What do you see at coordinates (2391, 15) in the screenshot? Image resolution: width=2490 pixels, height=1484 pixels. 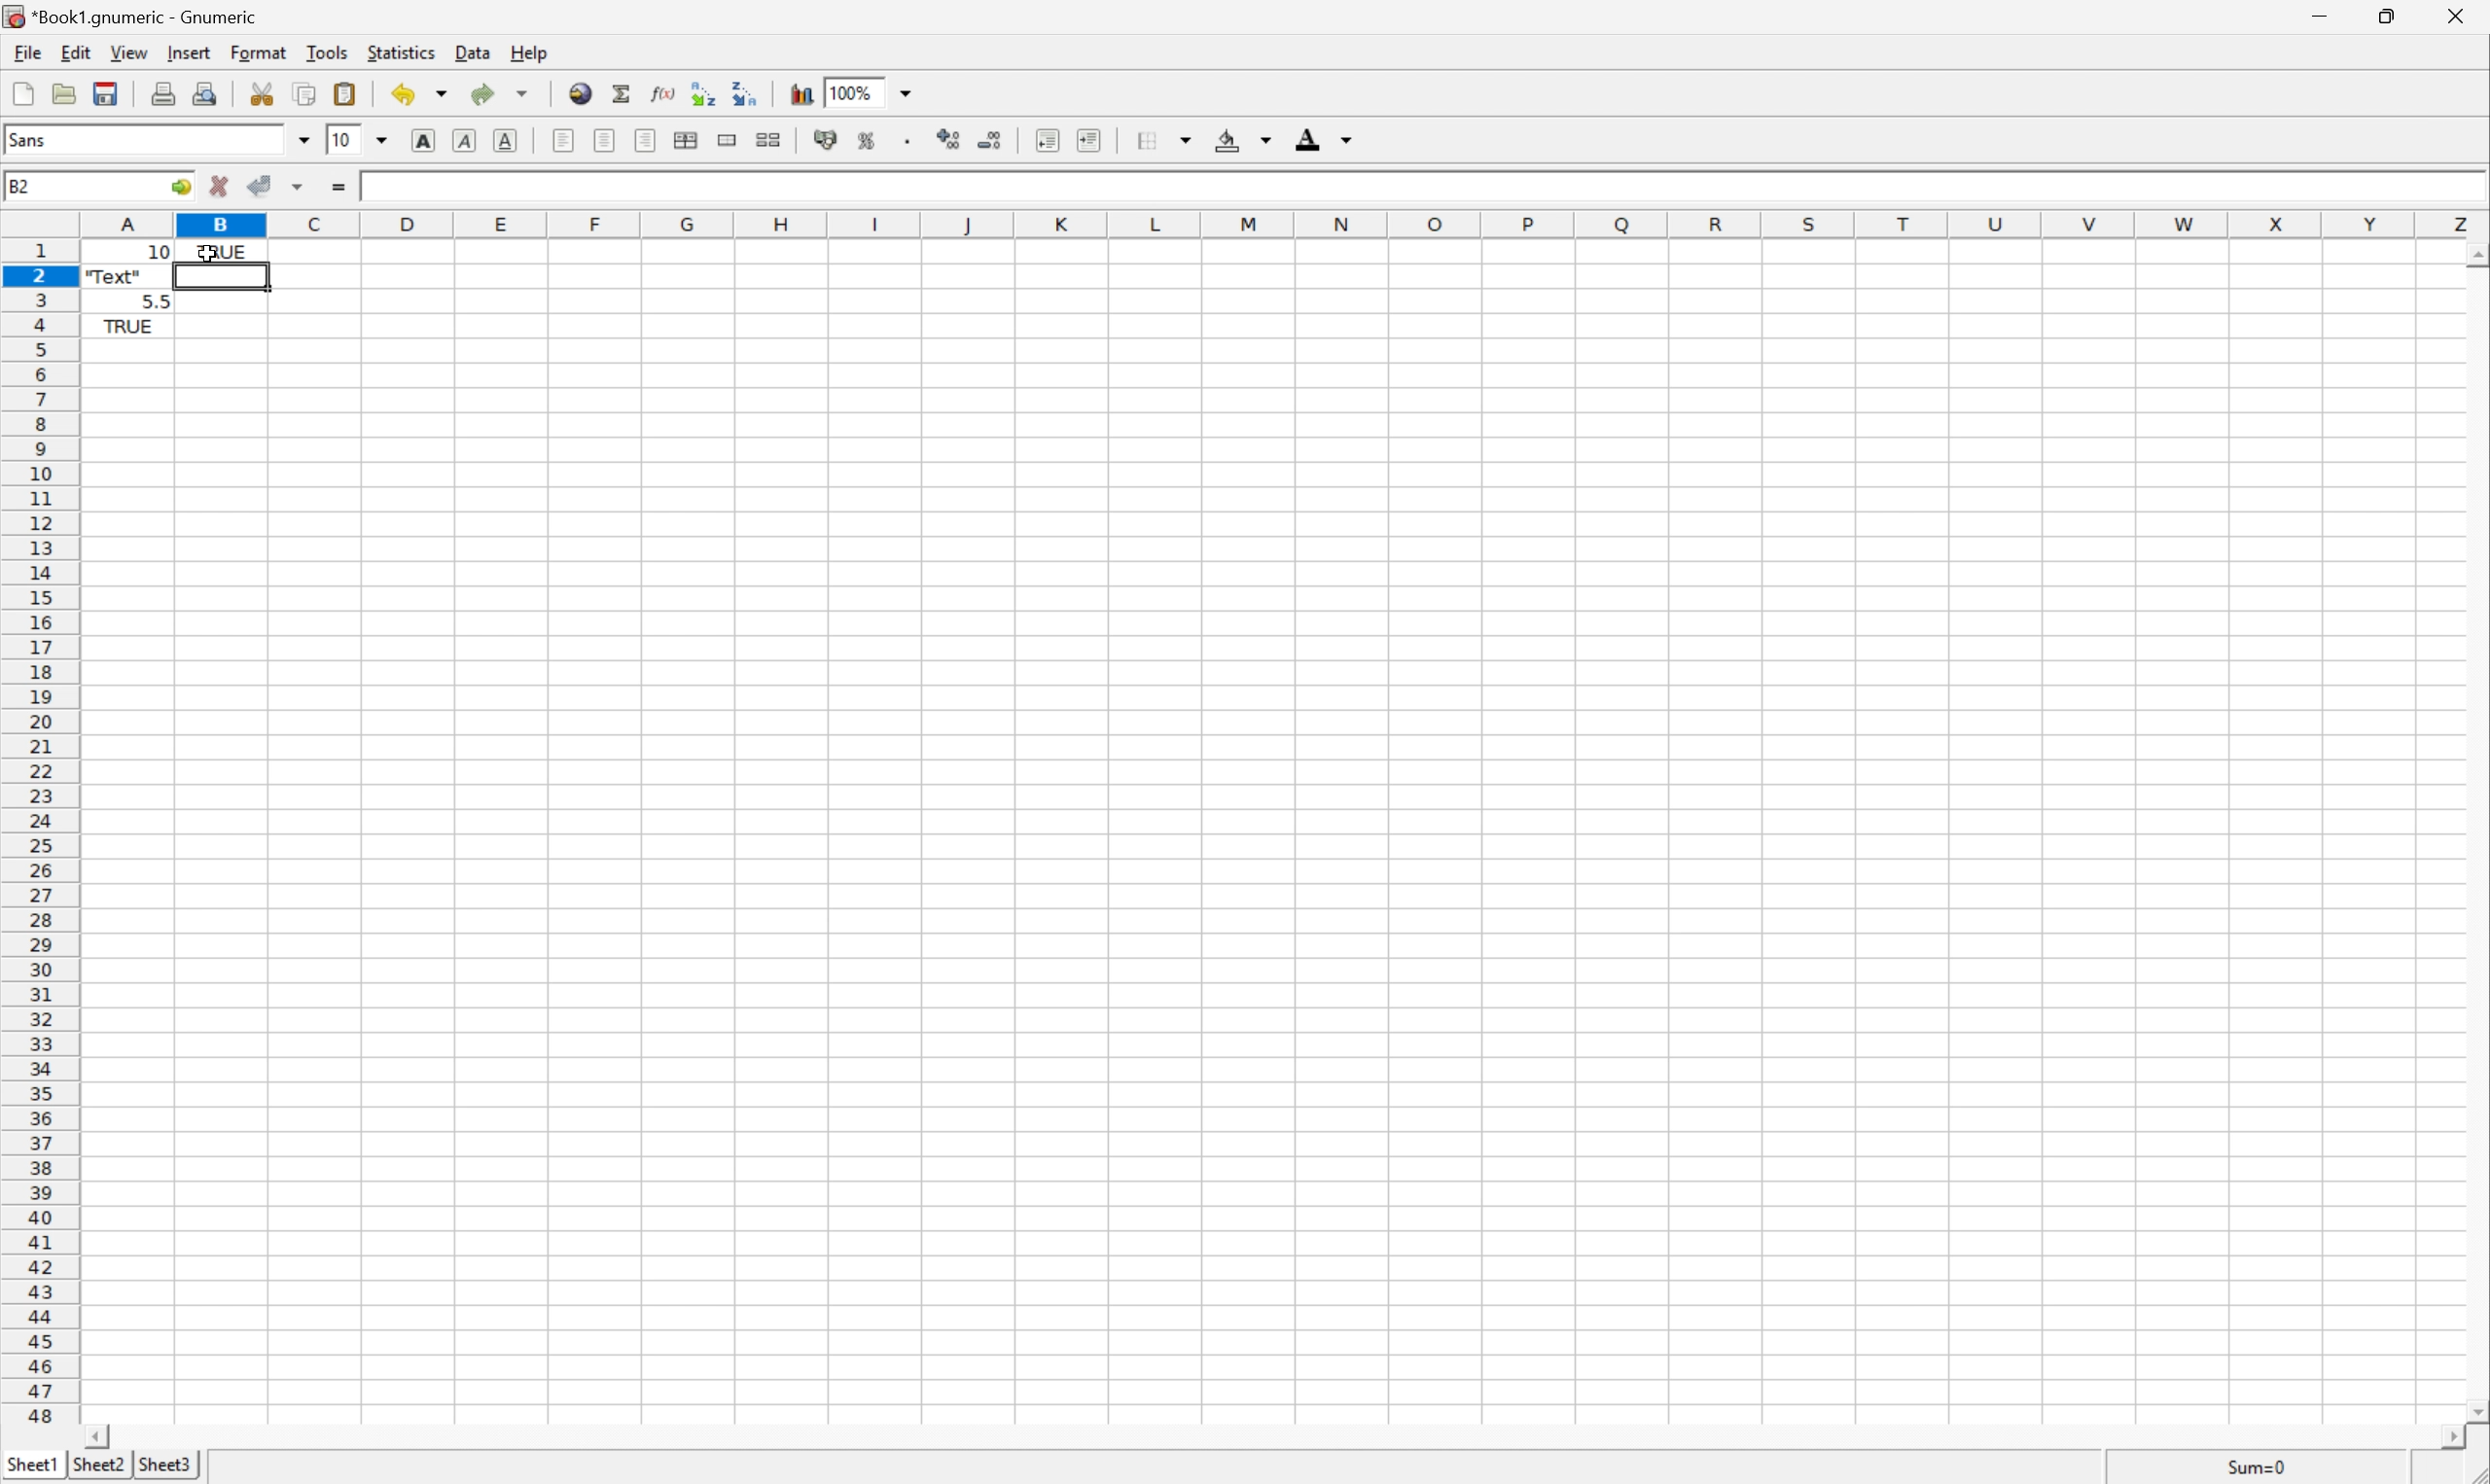 I see `Restore Down` at bounding box center [2391, 15].